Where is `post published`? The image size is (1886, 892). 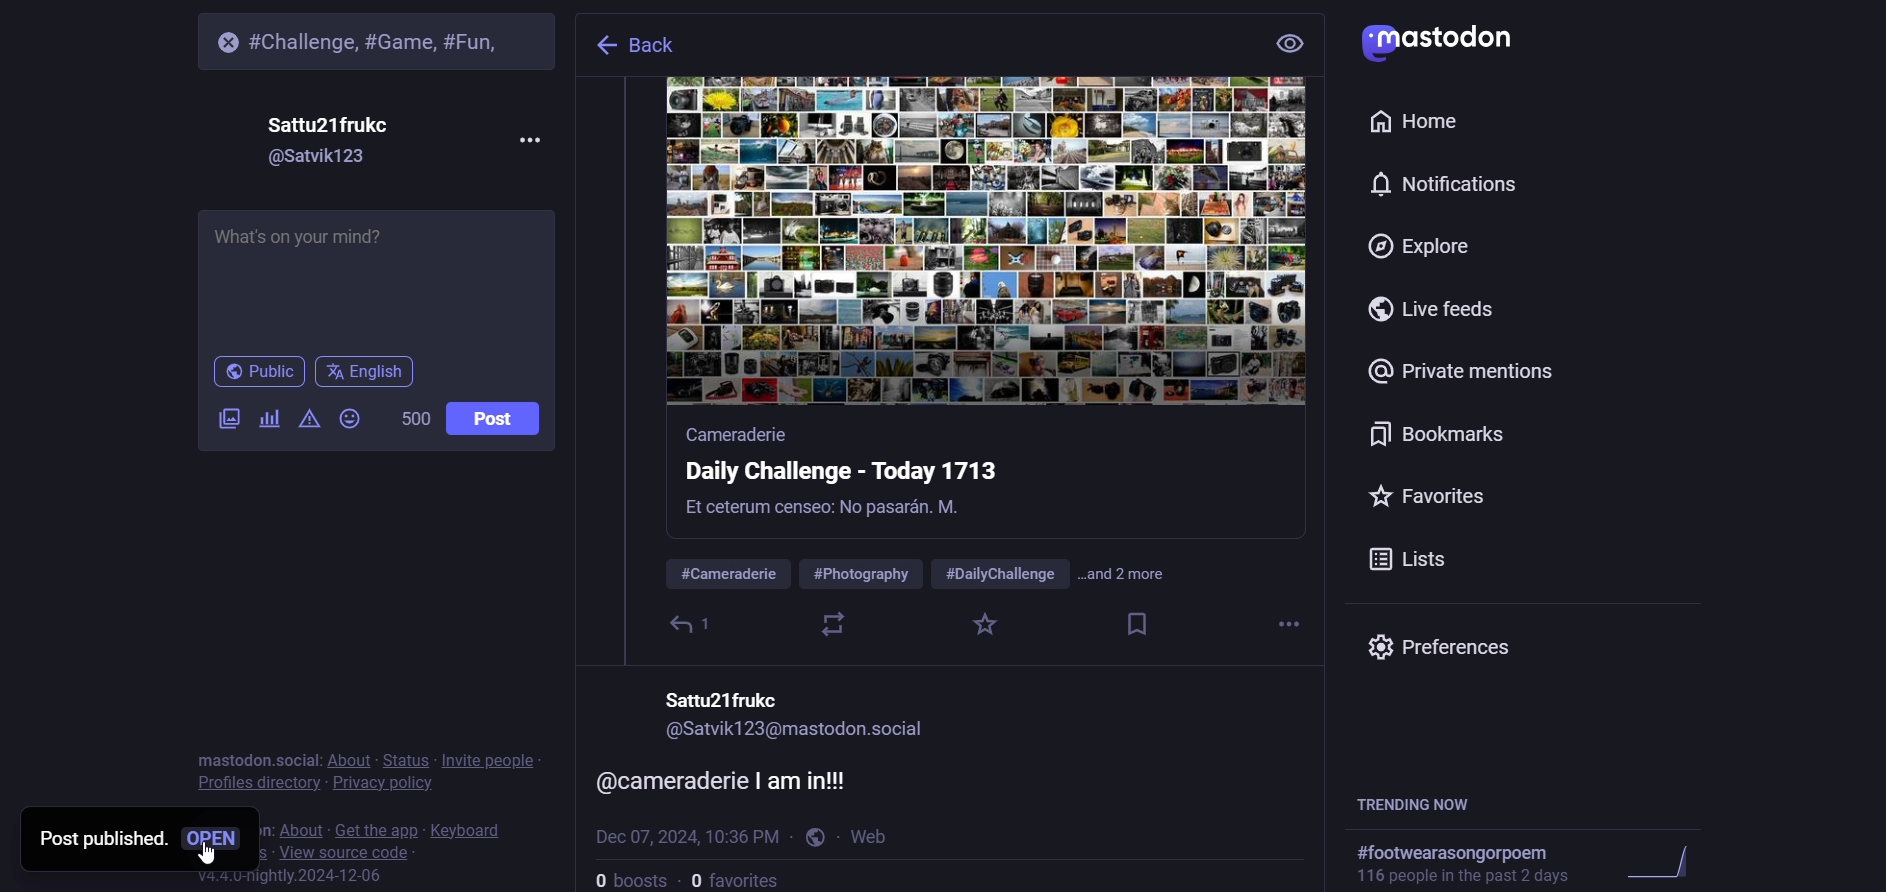
post published is located at coordinates (96, 837).